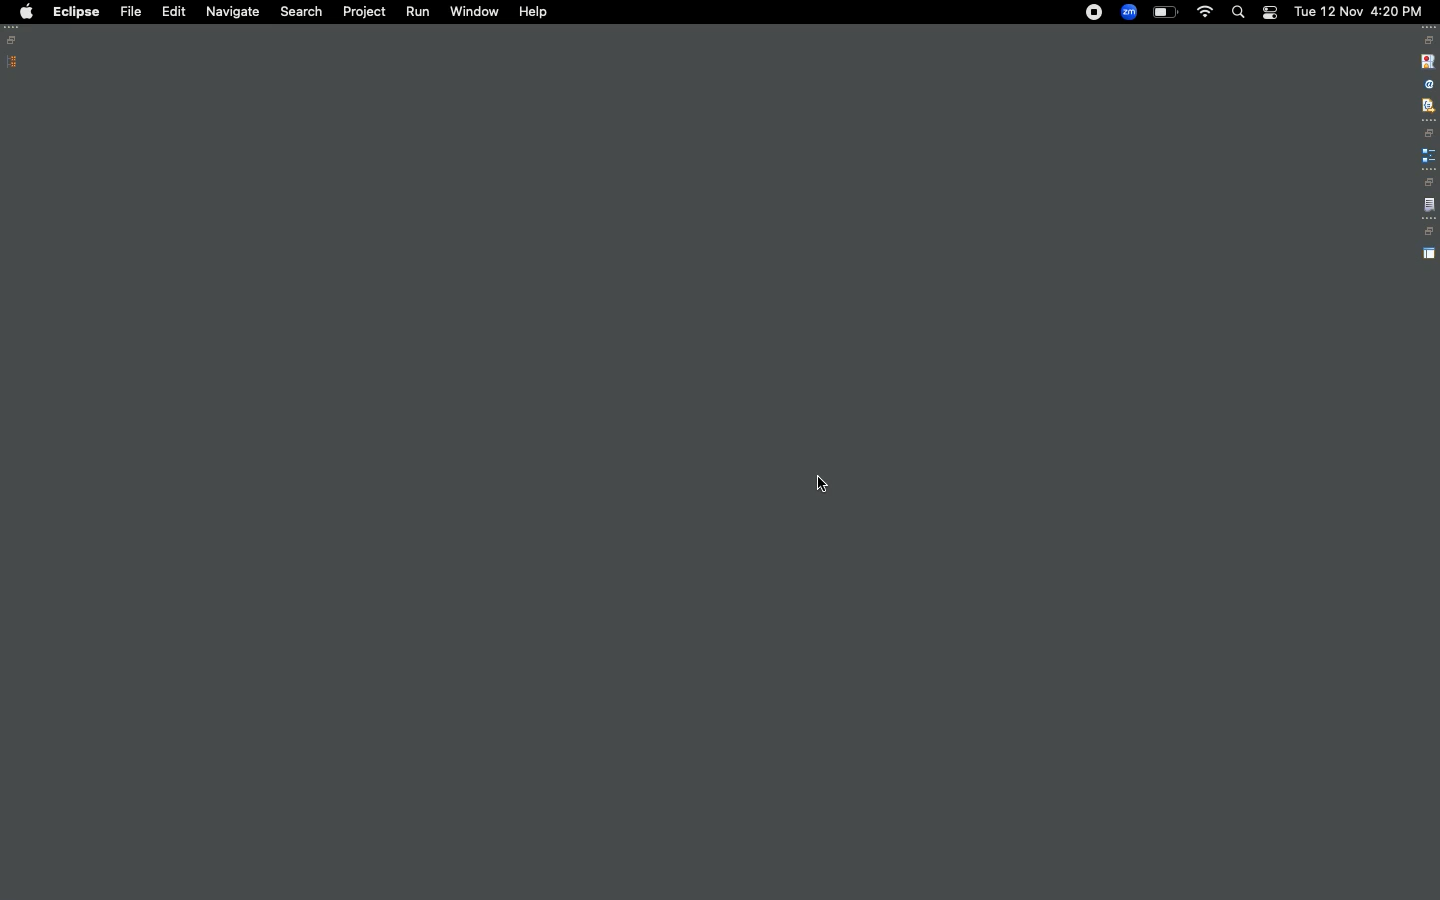 This screenshot has height=900, width=1440. What do you see at coordinates (15, 40) in the screenshot?
I see `Restore` at bounding box center [15, 40].